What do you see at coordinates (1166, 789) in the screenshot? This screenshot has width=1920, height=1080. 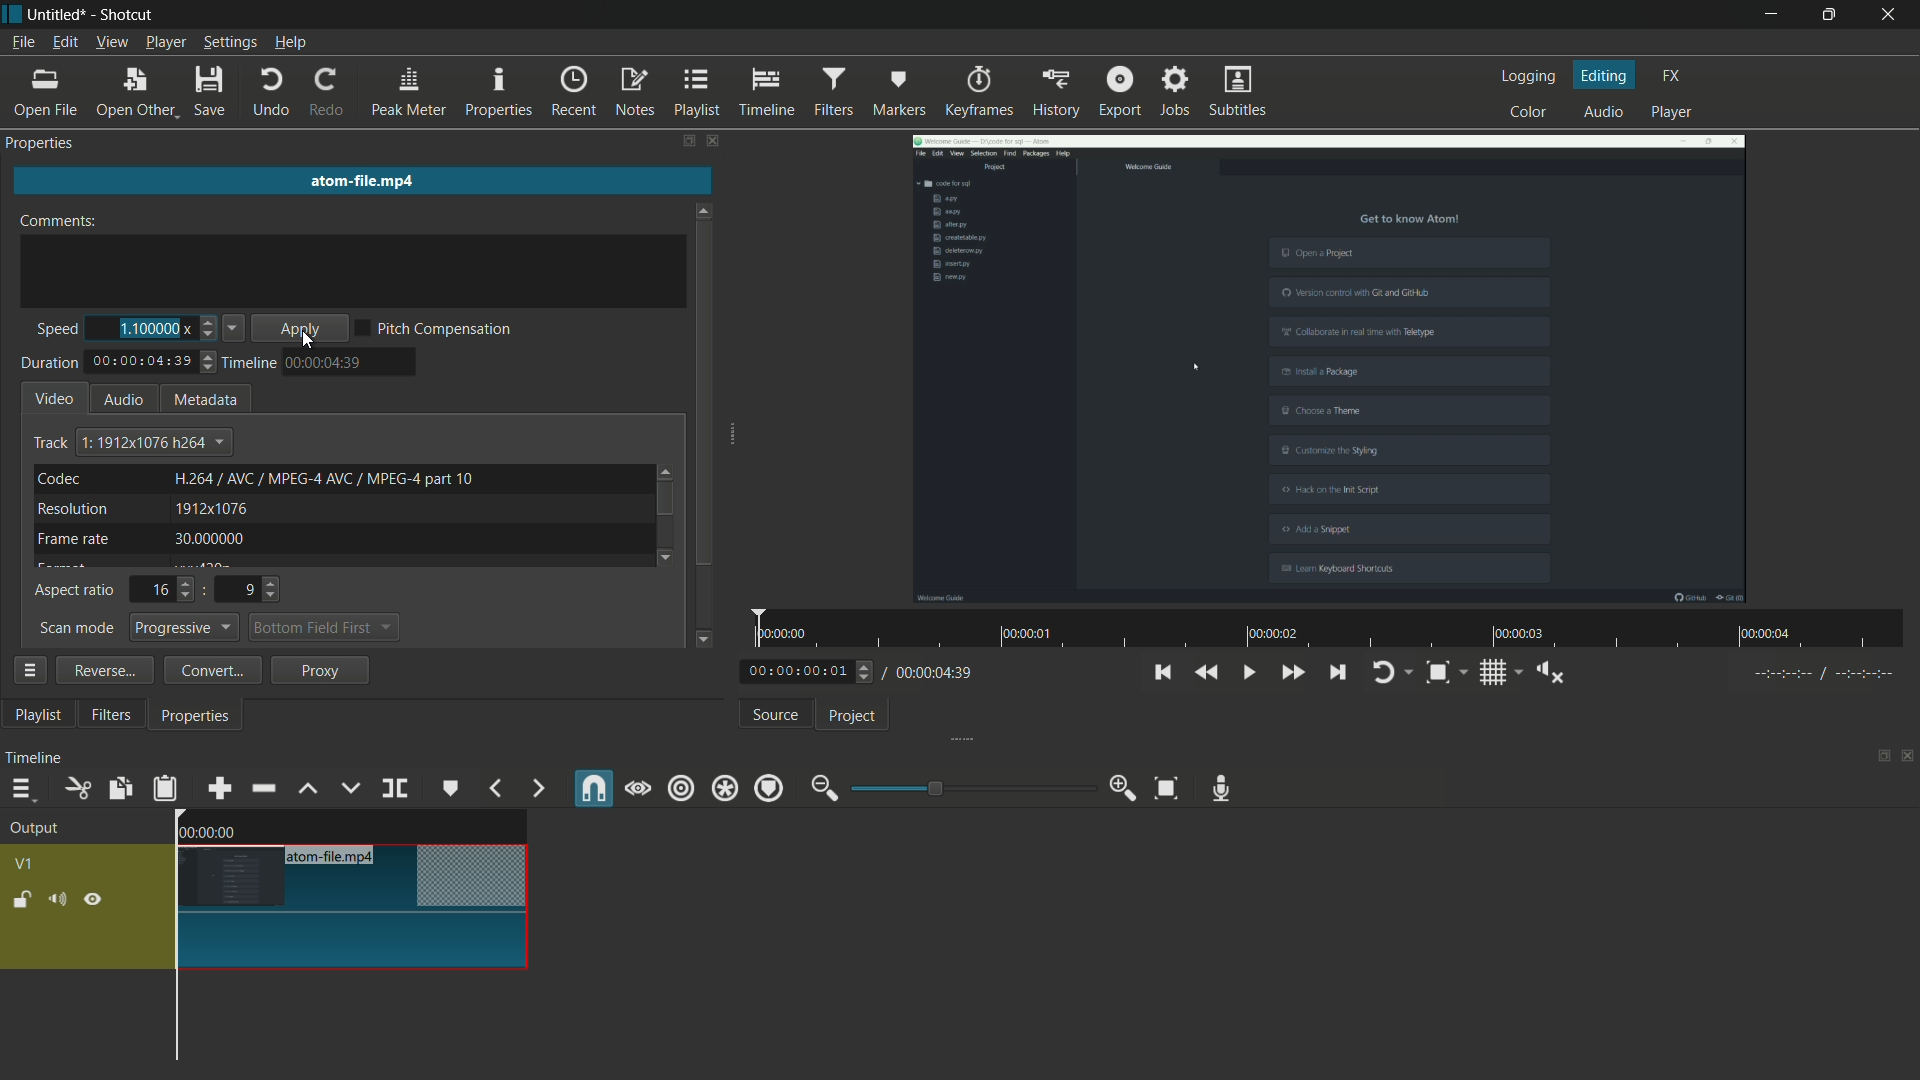 I see `zoom timeline to fit` at bounding box center [1166, 789].